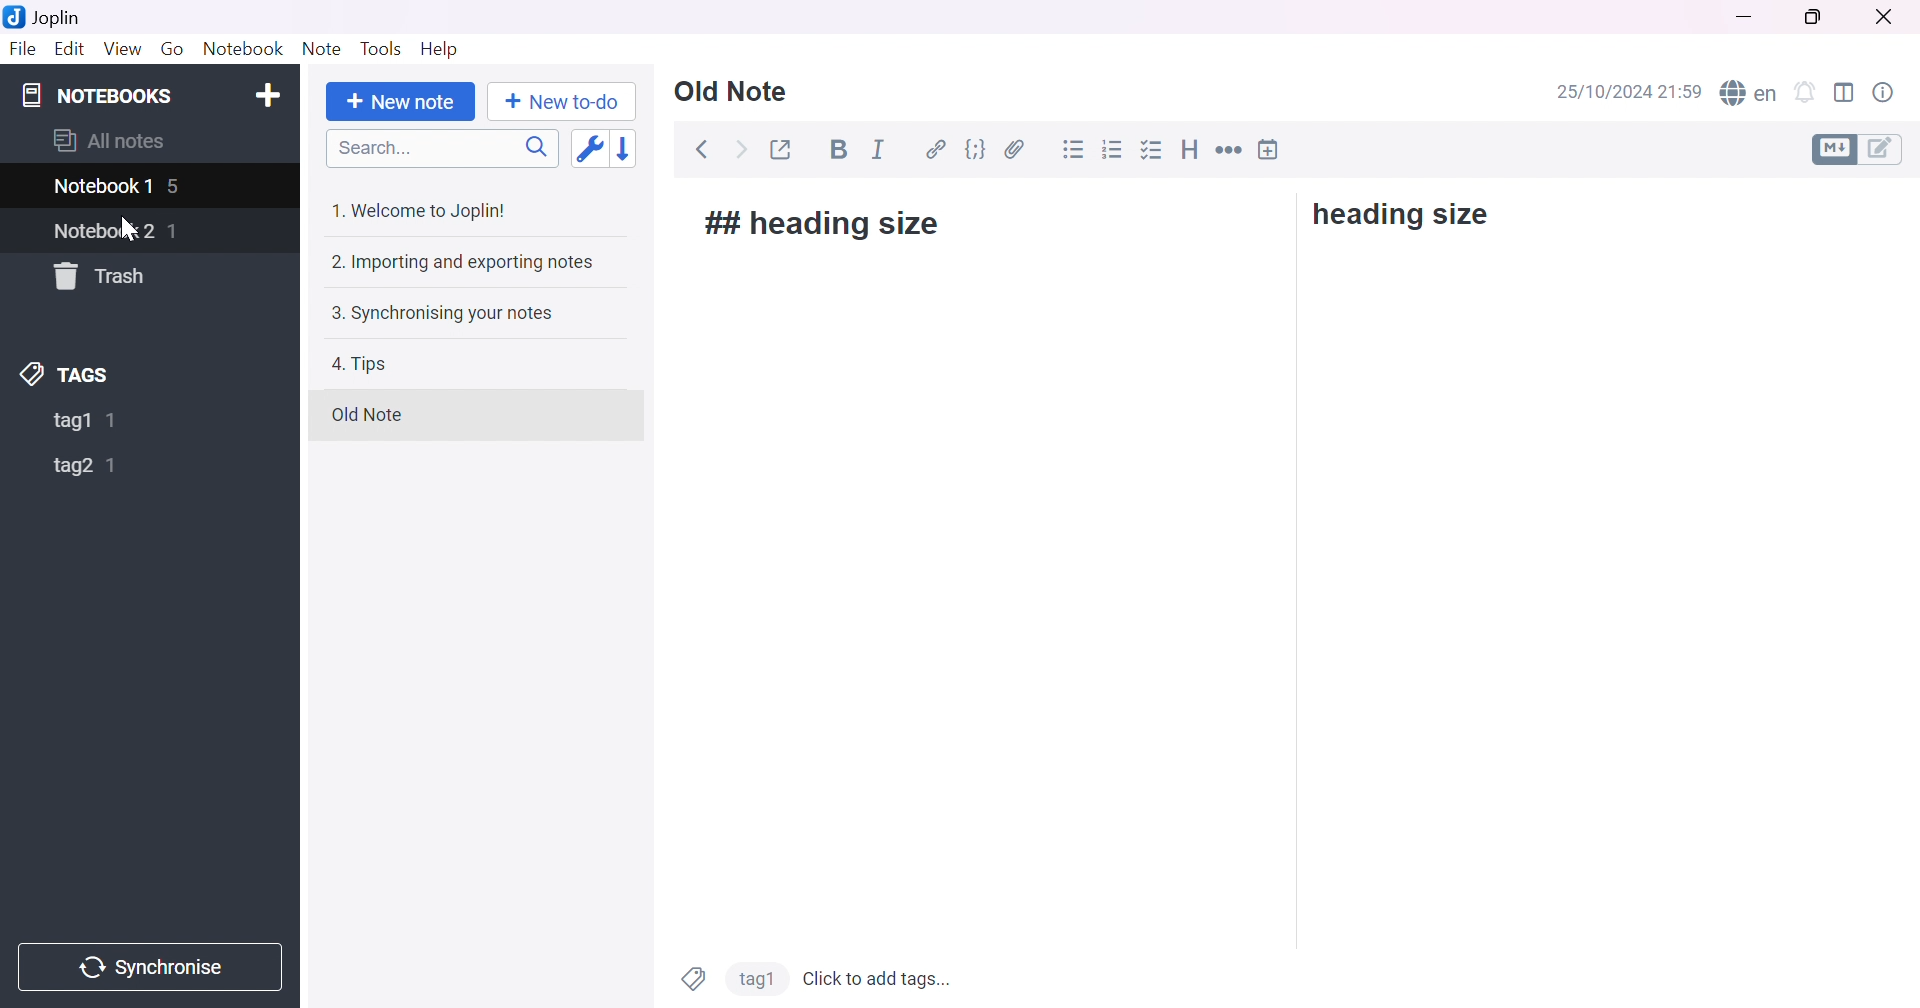 Image resolution: width=1920 pixels, height=1008 pixels. I want to click on Help, so click(440, 51).